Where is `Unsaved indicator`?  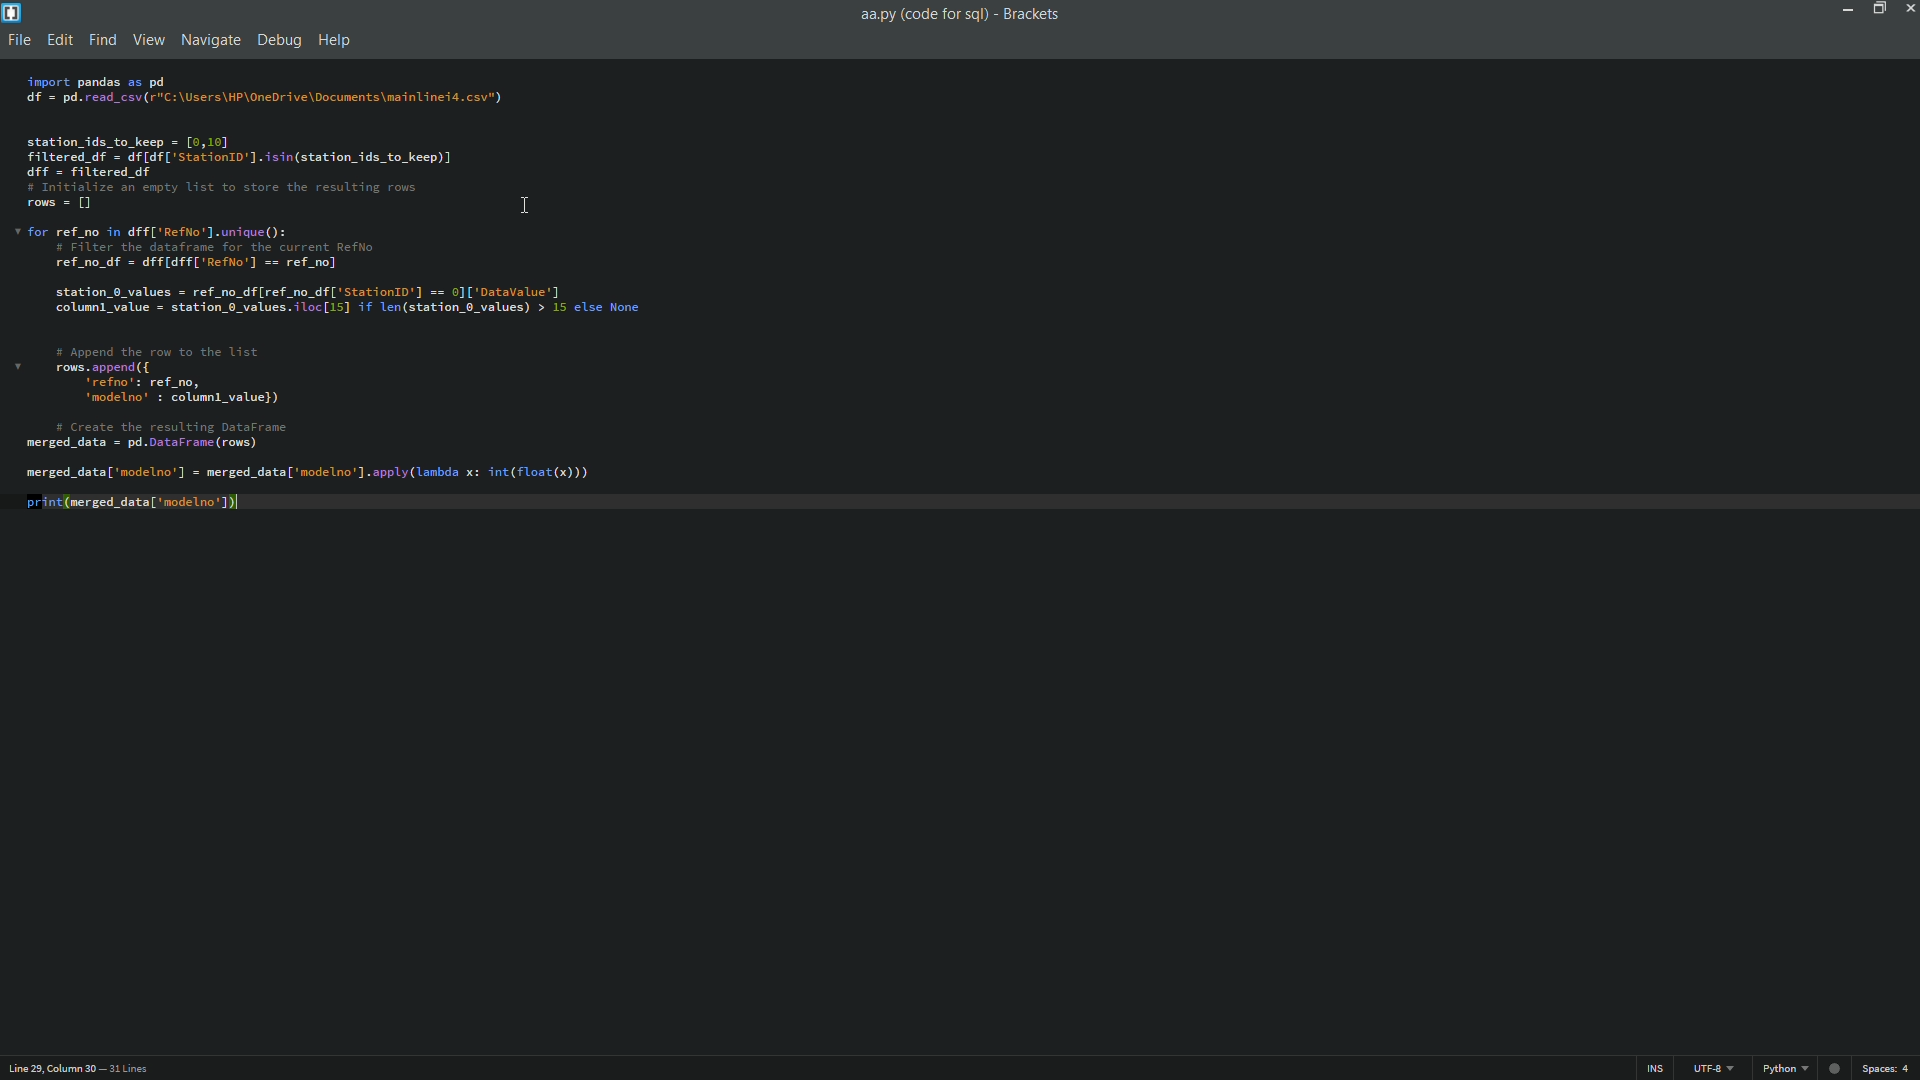
Unsaved indicator is located at coordinates (1832, 1067).